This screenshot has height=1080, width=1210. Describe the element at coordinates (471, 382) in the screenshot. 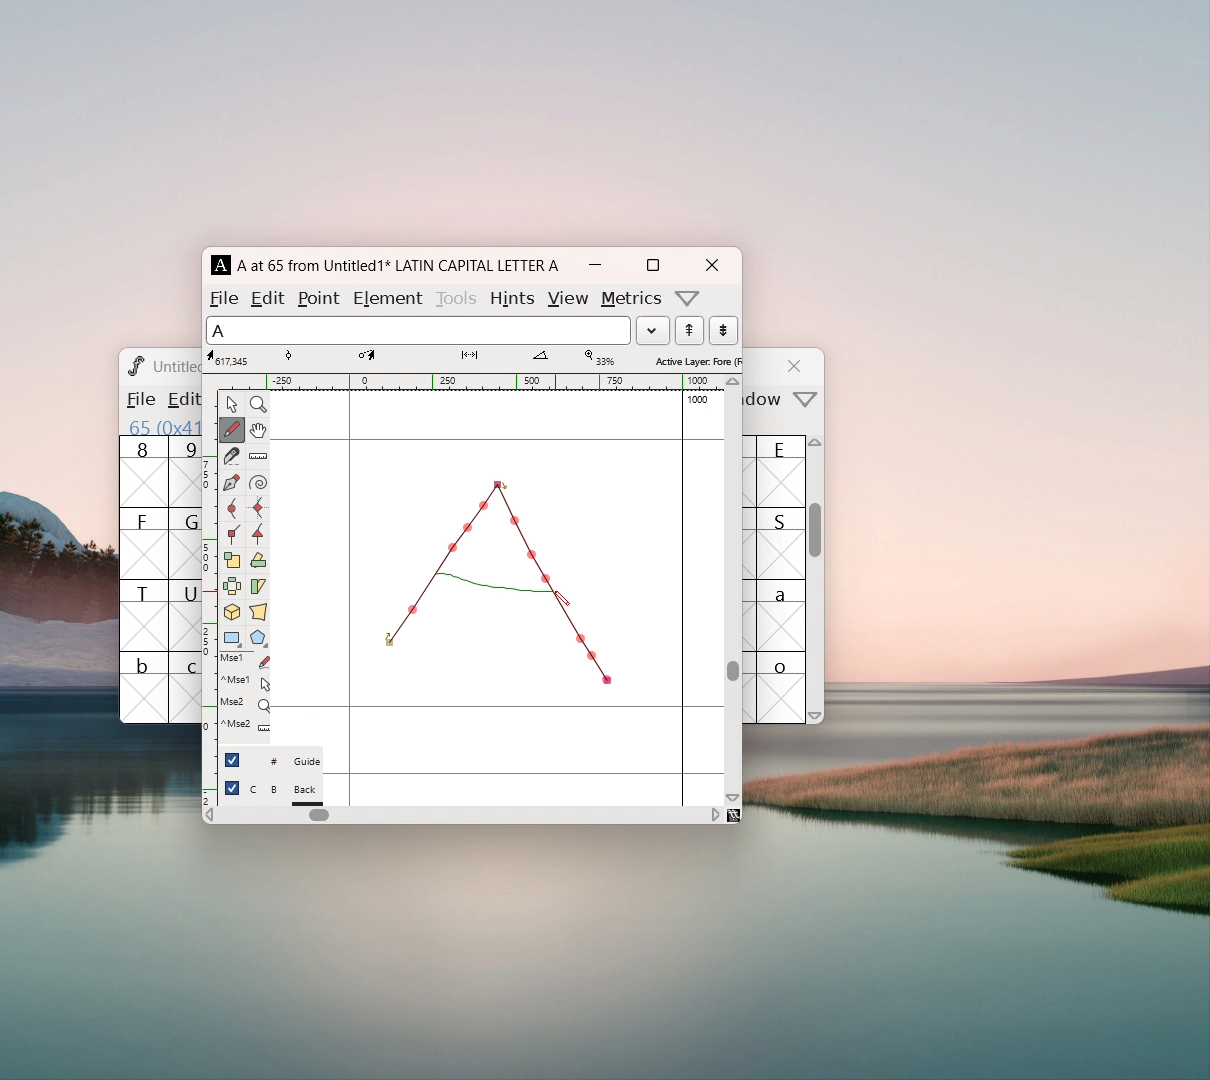

I see `horizontal ruler` at that location.